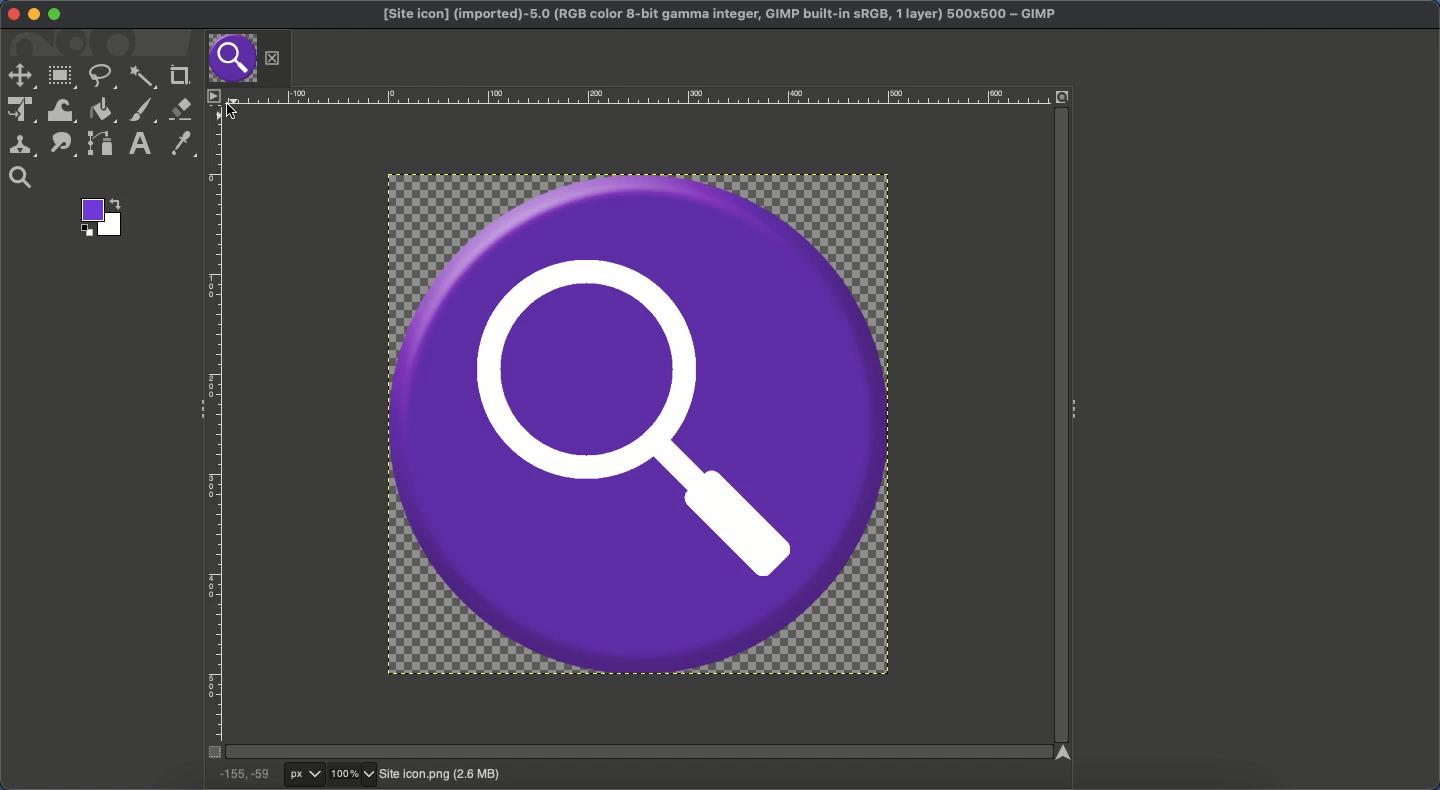  I want to click on Image, so click(638, 422).